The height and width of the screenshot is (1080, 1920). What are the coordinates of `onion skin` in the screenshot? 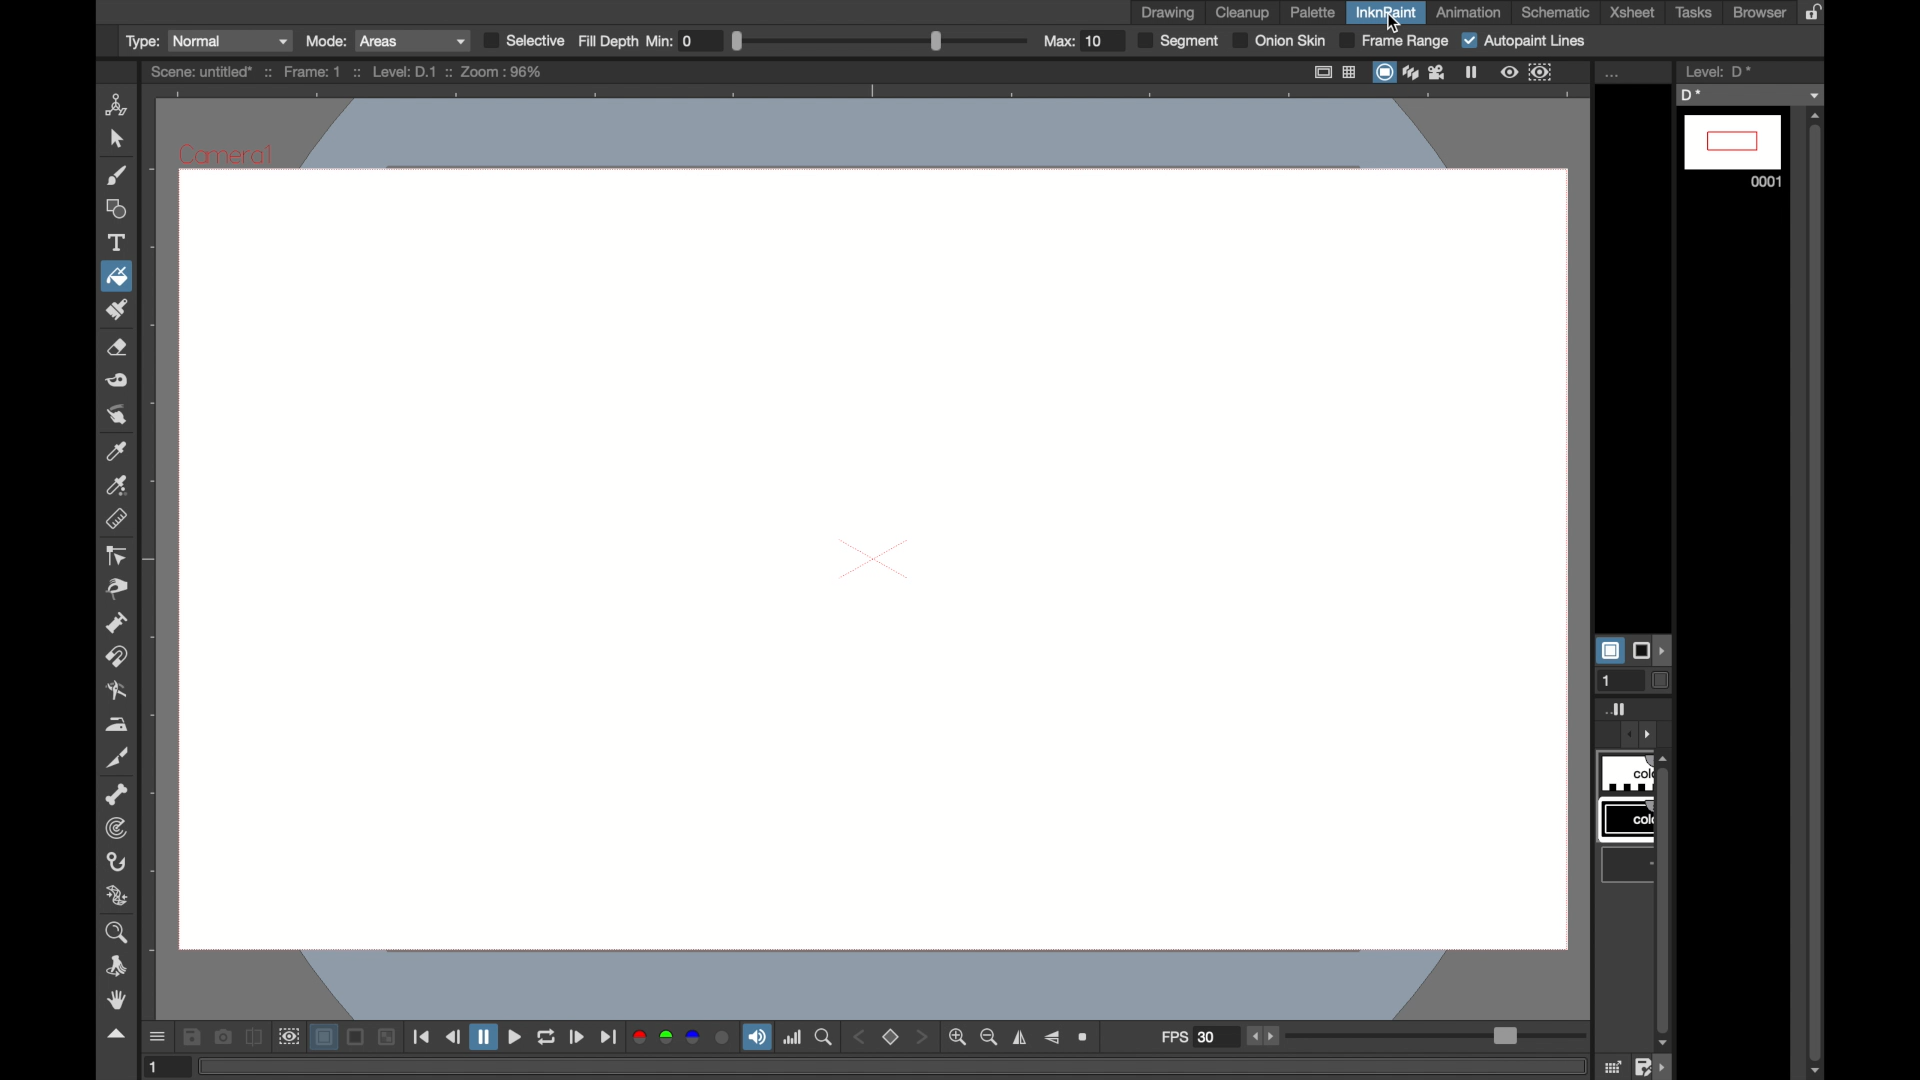 It's located at (1280, 40).